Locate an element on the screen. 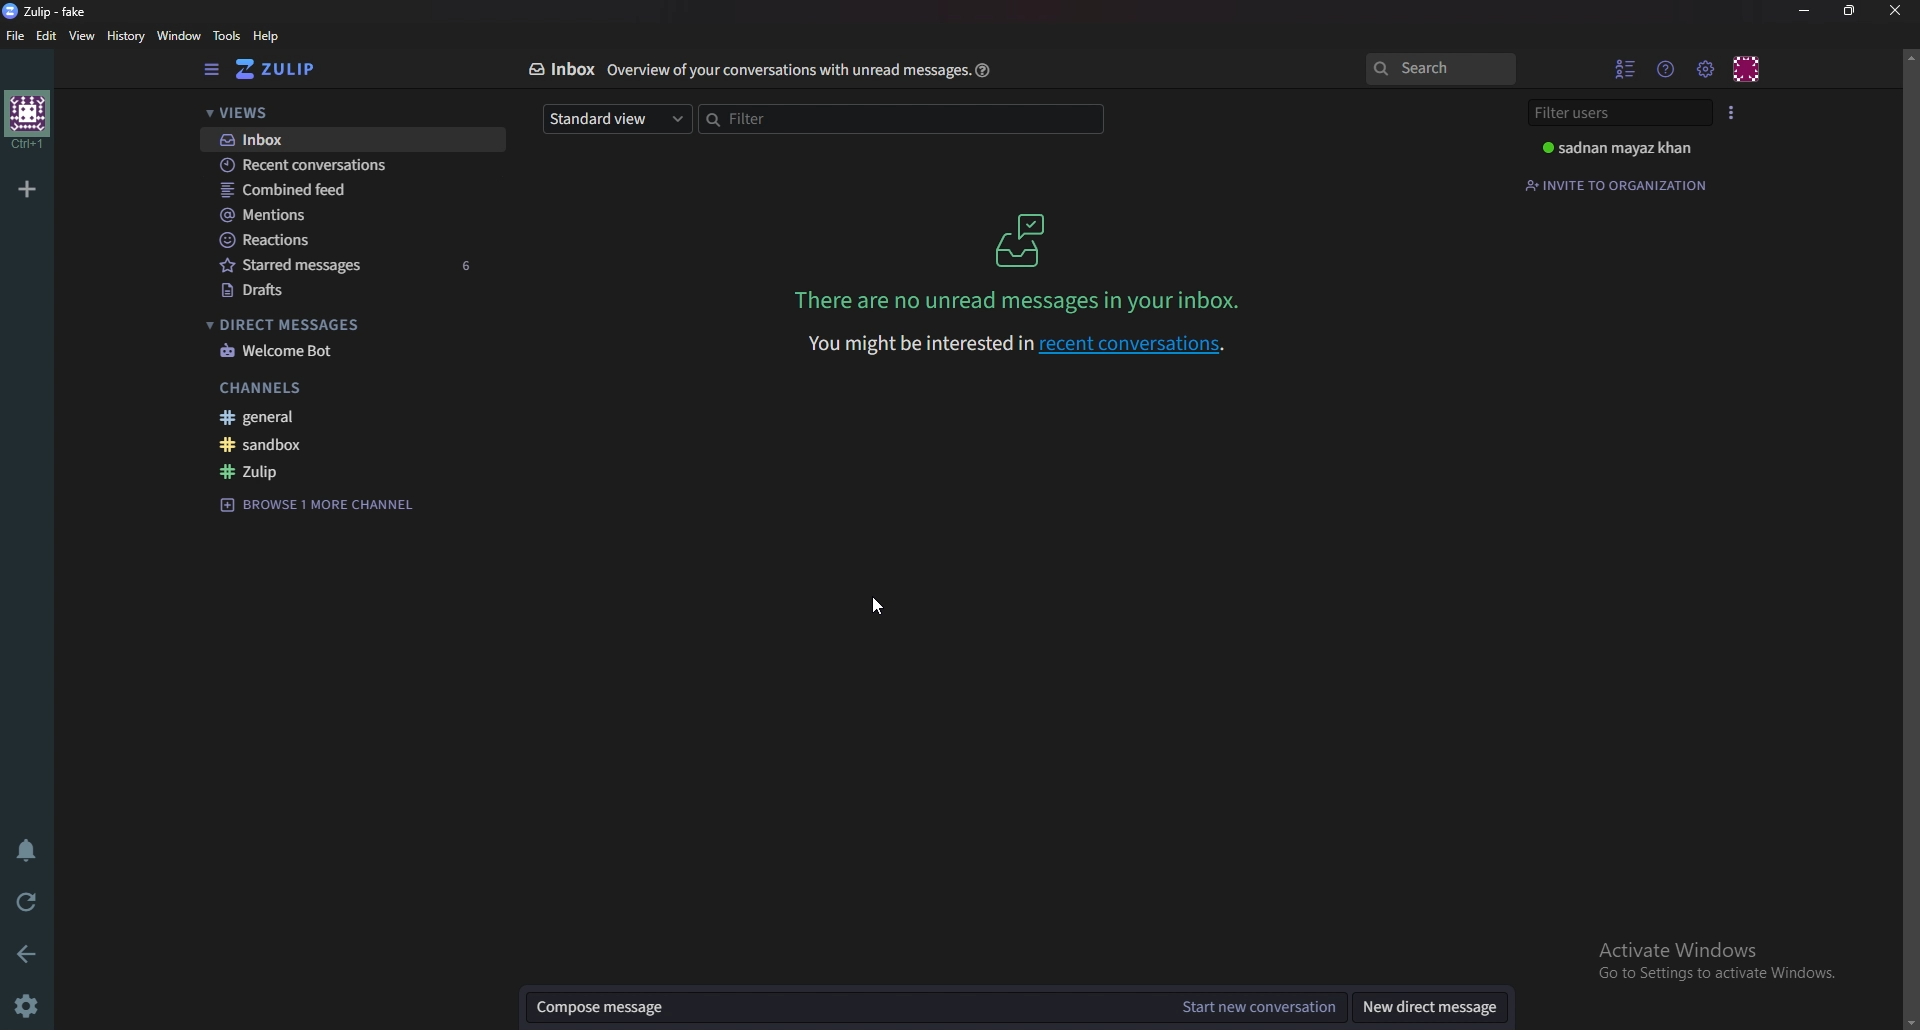  Filter is located at coordinates (903, 119).